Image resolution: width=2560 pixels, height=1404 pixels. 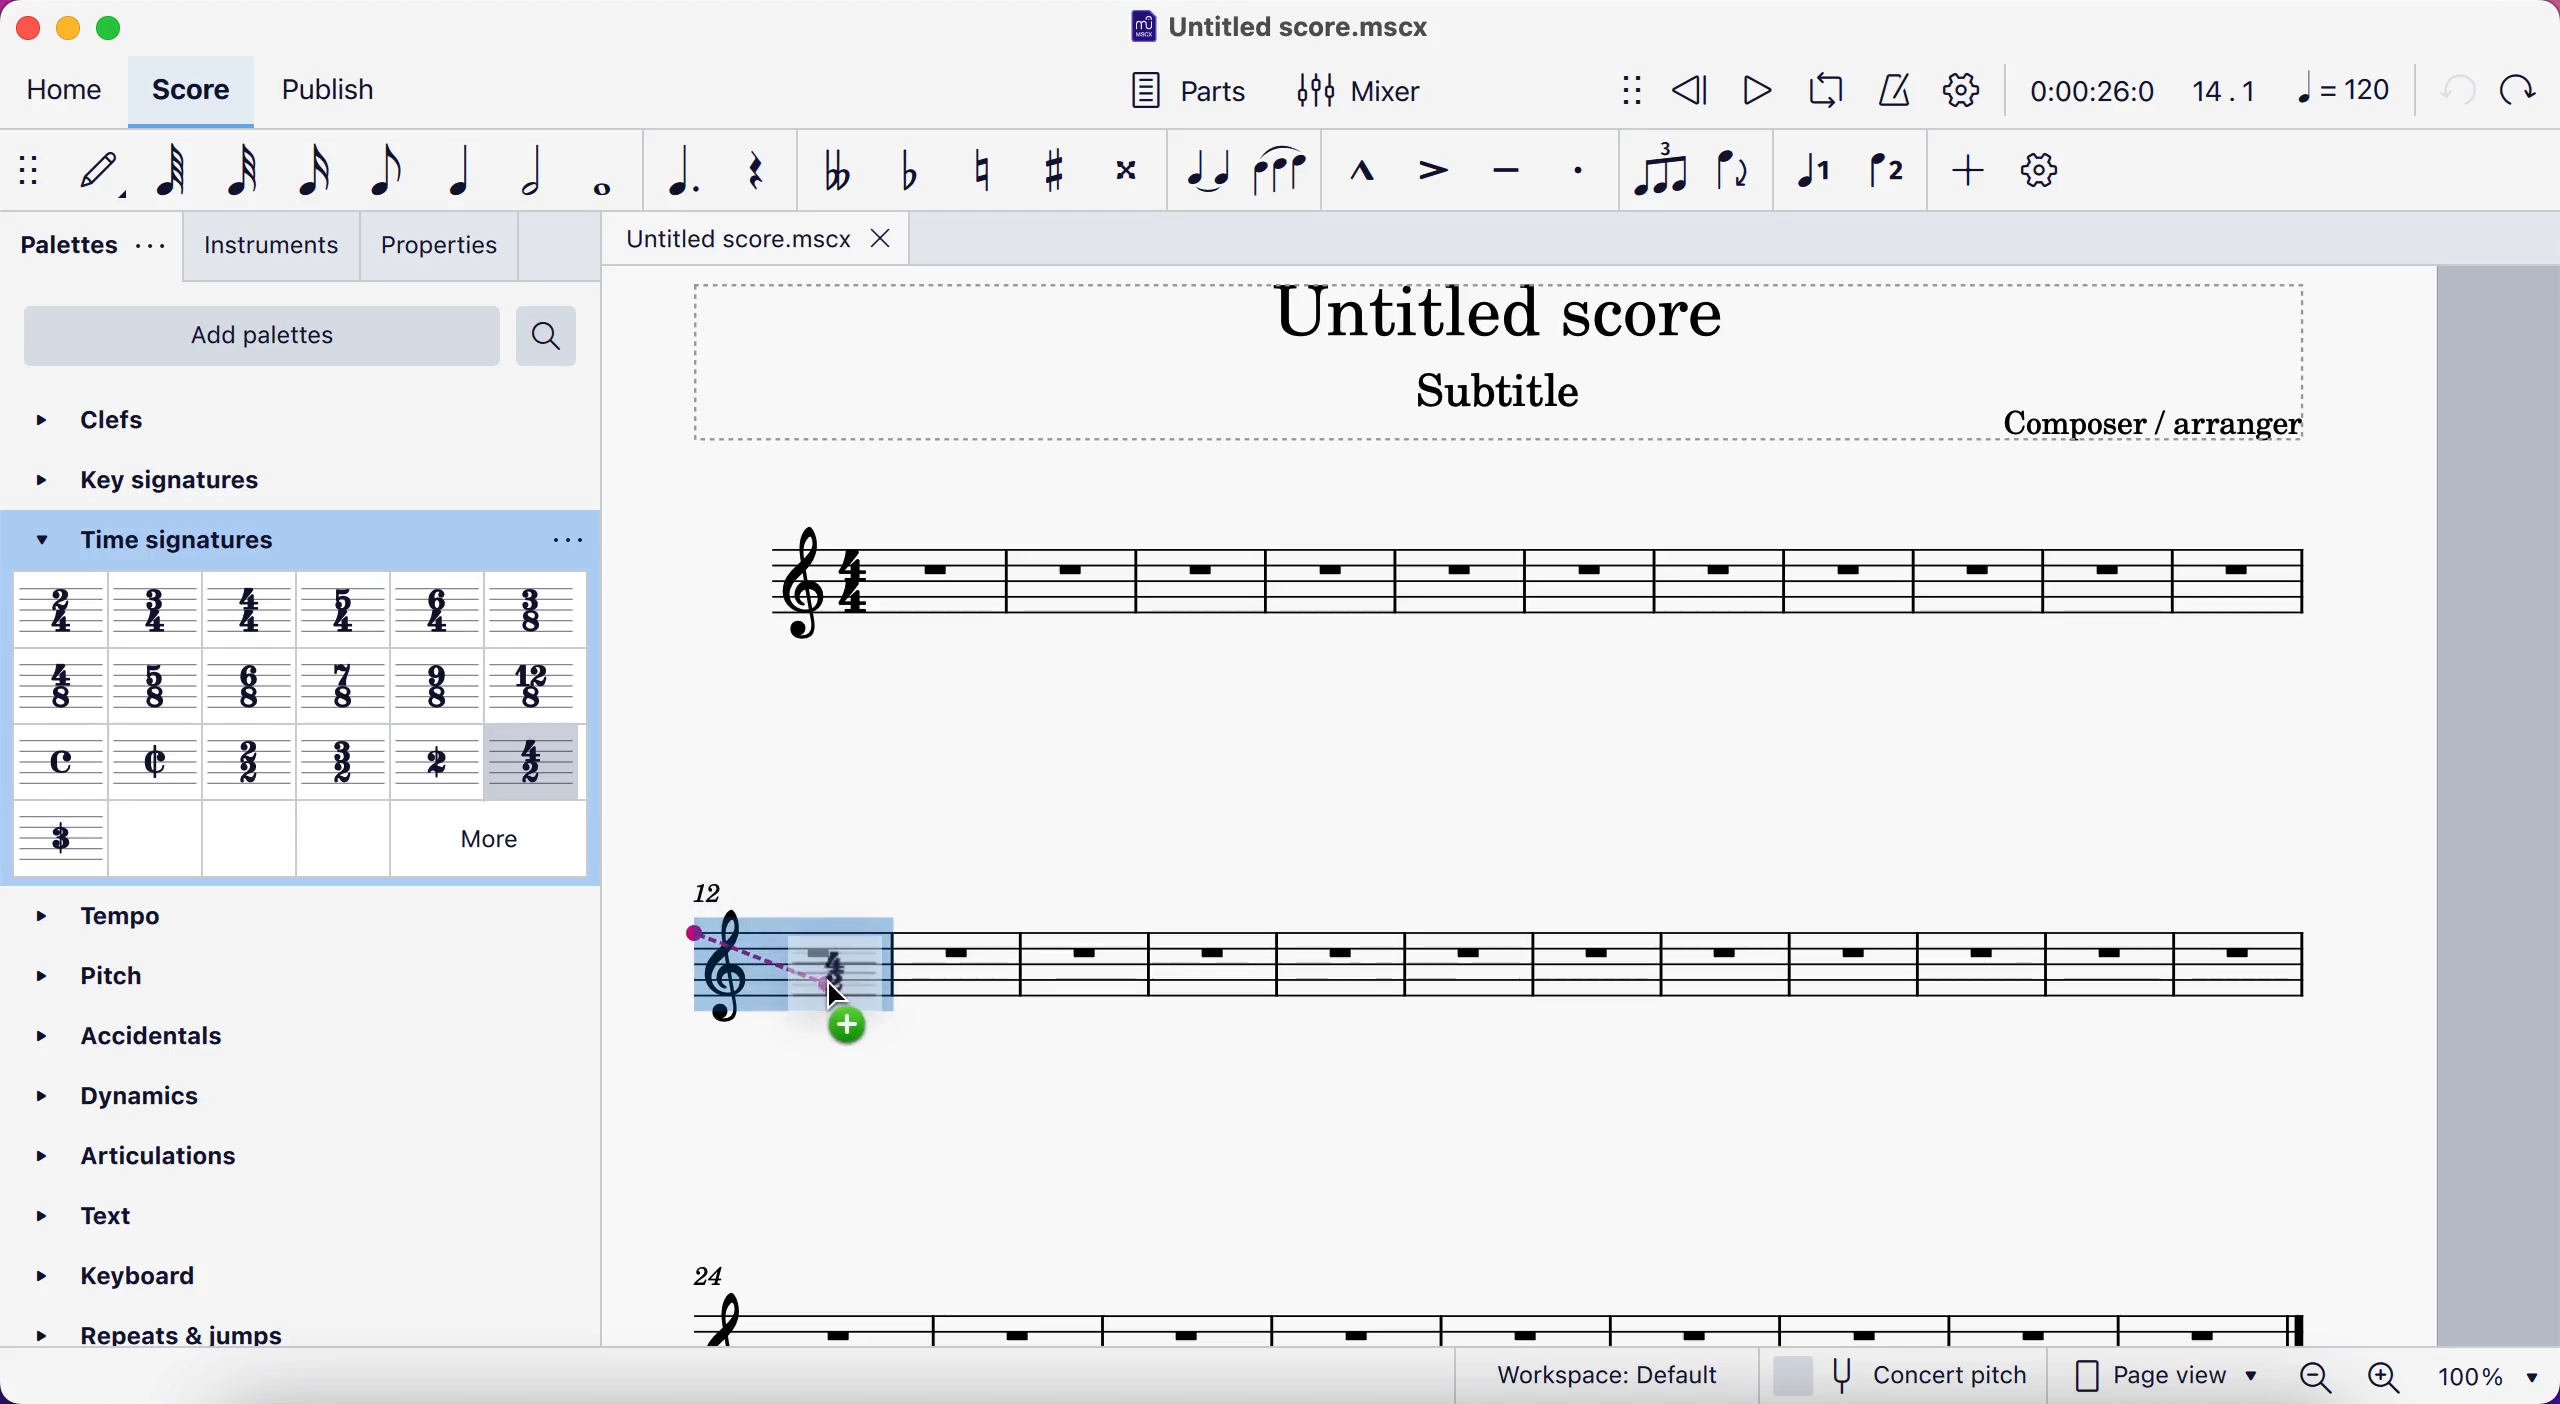 I want to click on playback settings, so click(x=1962, y=93).